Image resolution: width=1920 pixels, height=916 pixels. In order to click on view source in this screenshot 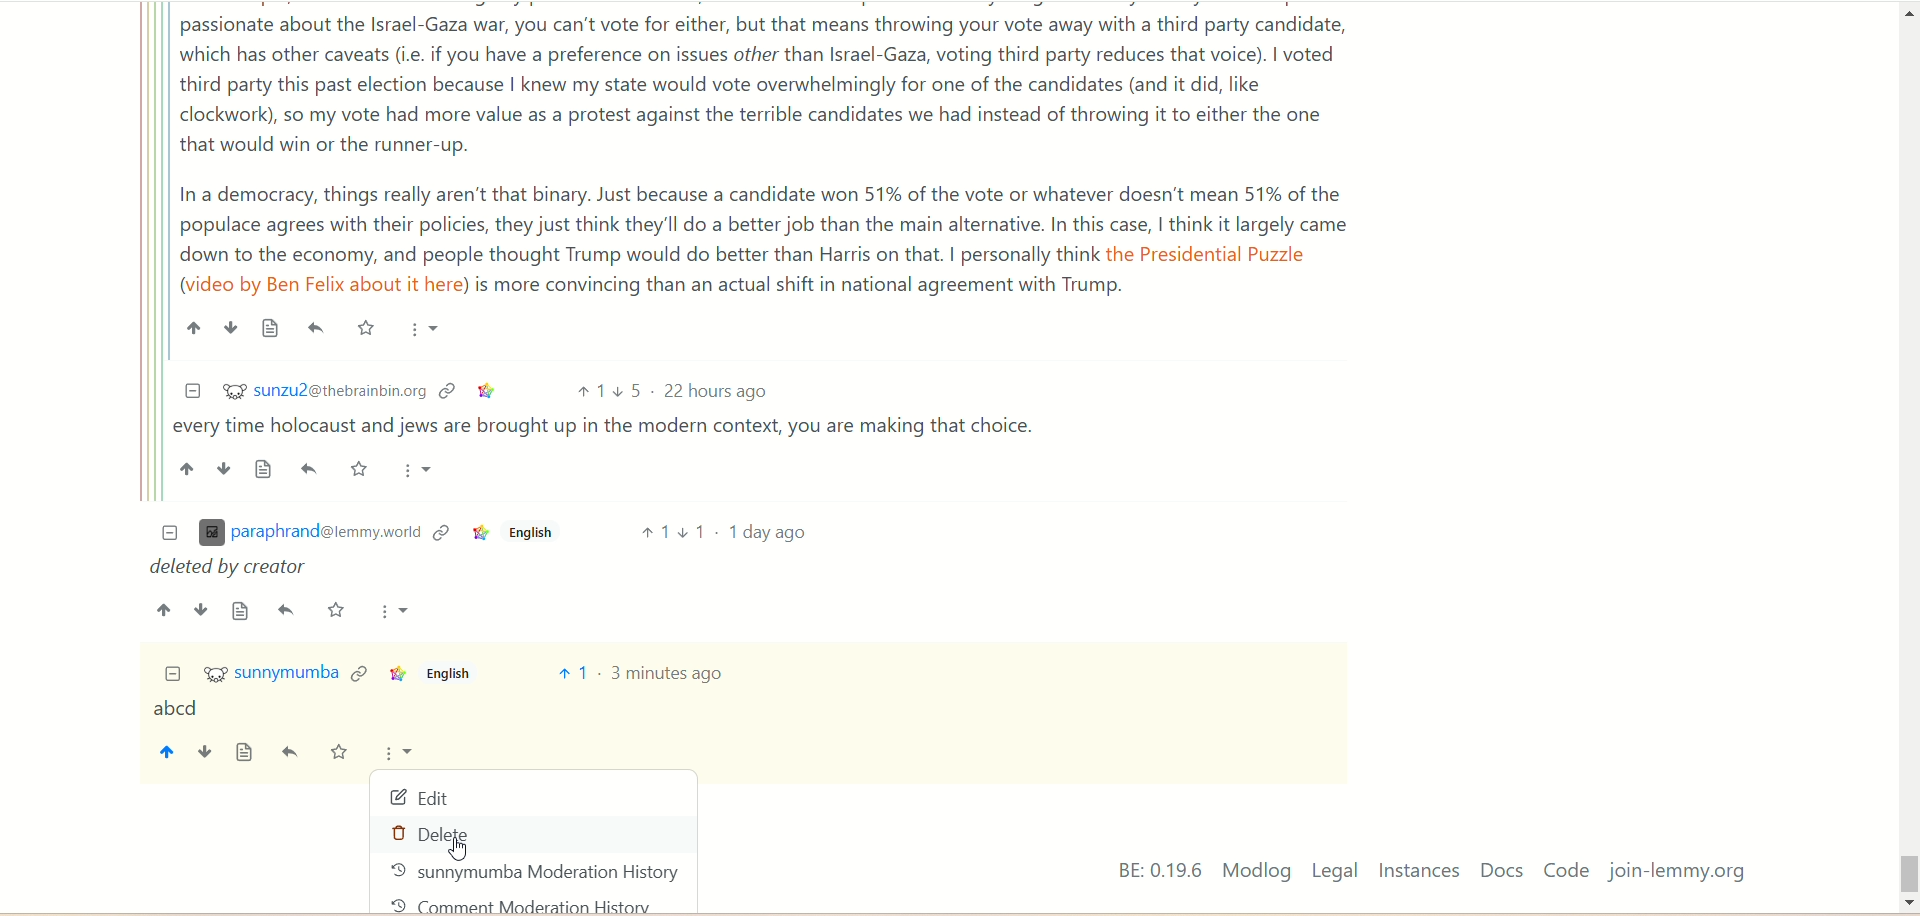, I will do `click(245, 753)`.